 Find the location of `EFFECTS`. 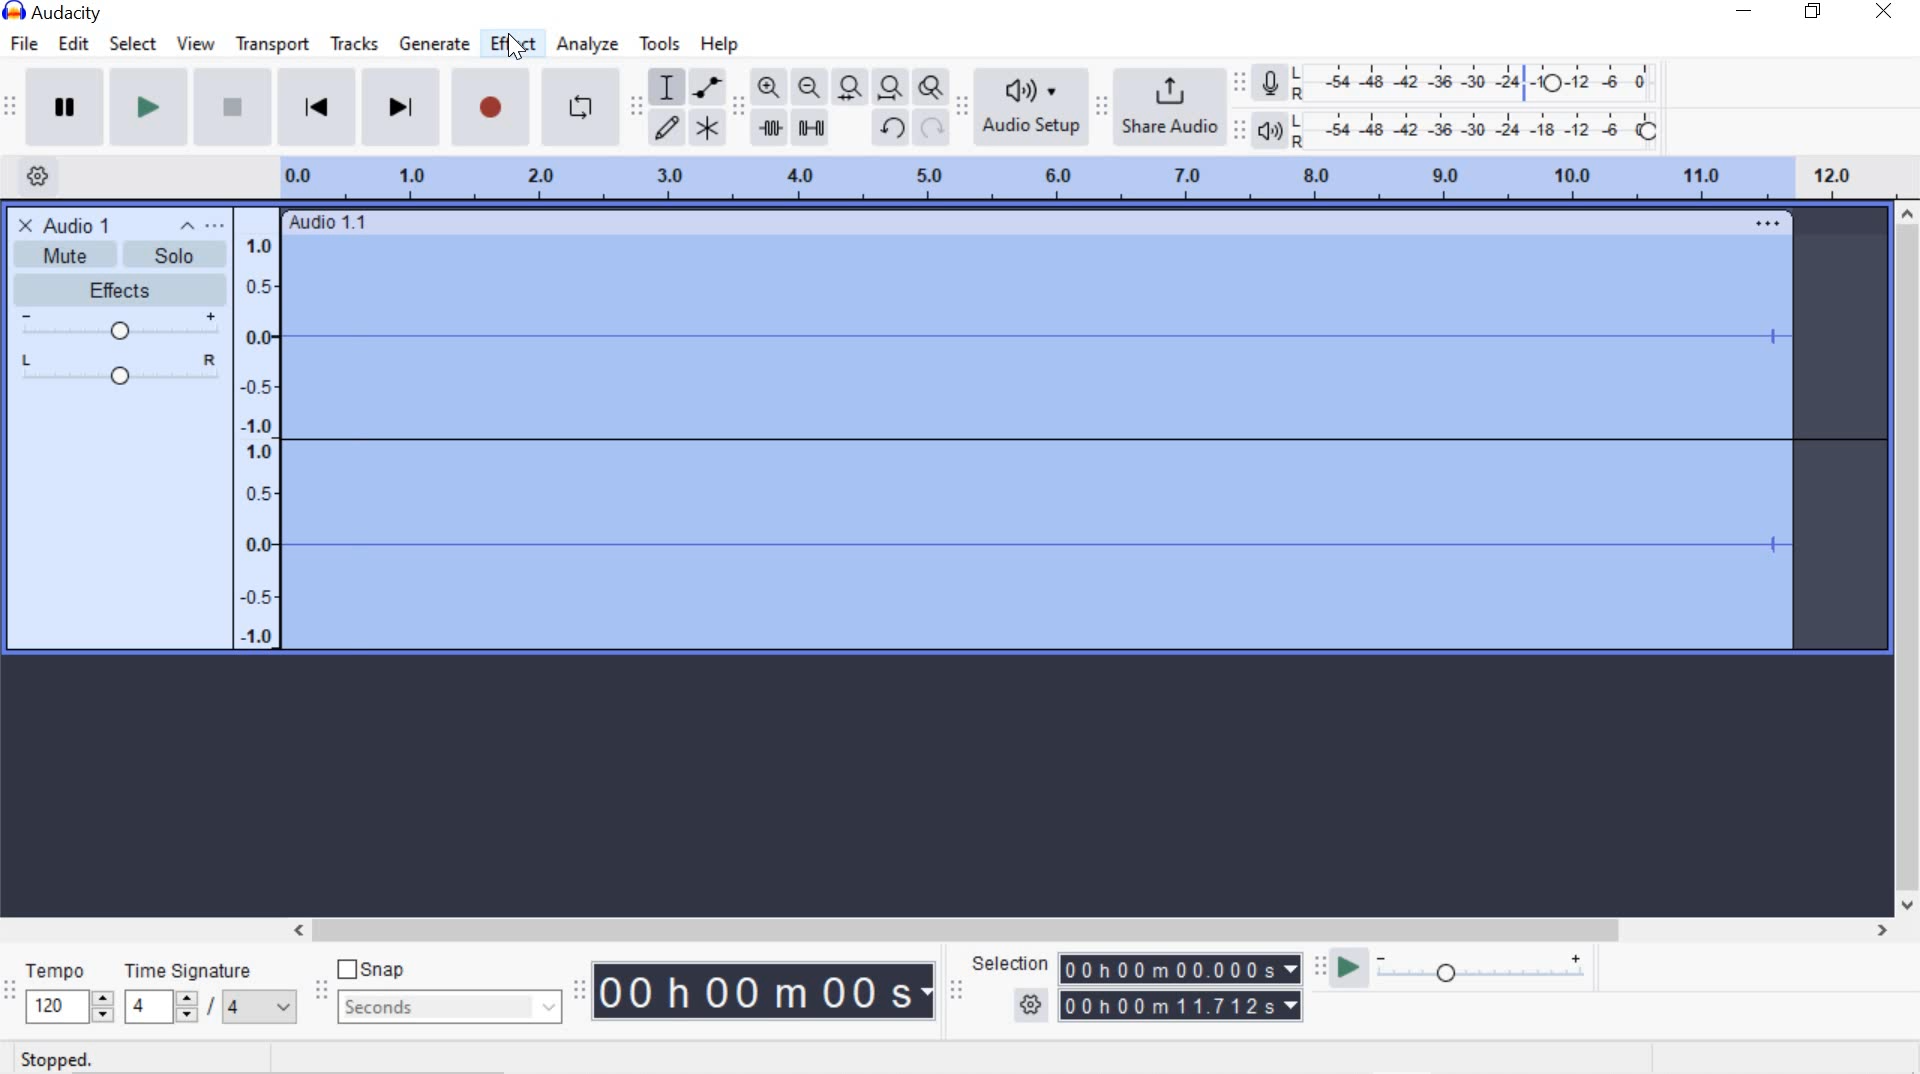

EFFECTS is located at coordinates (115, 288).